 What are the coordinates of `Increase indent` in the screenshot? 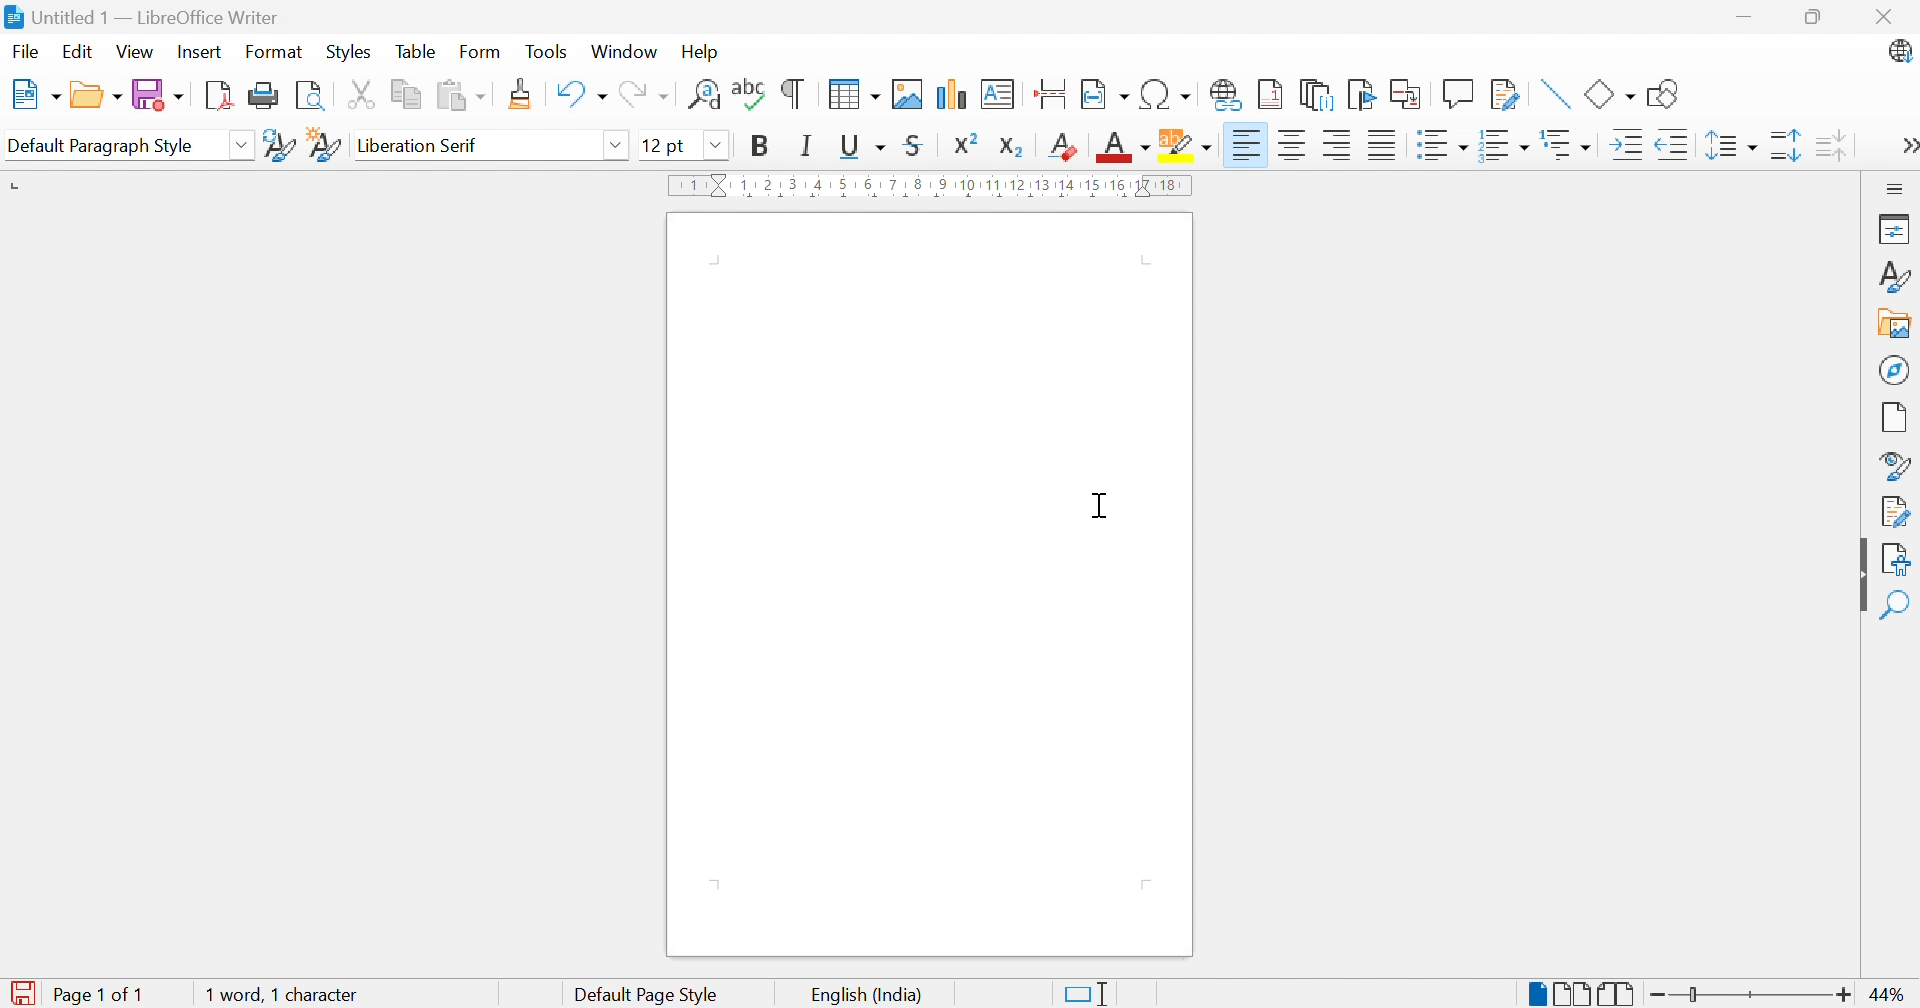 It's located at (1630, 143).